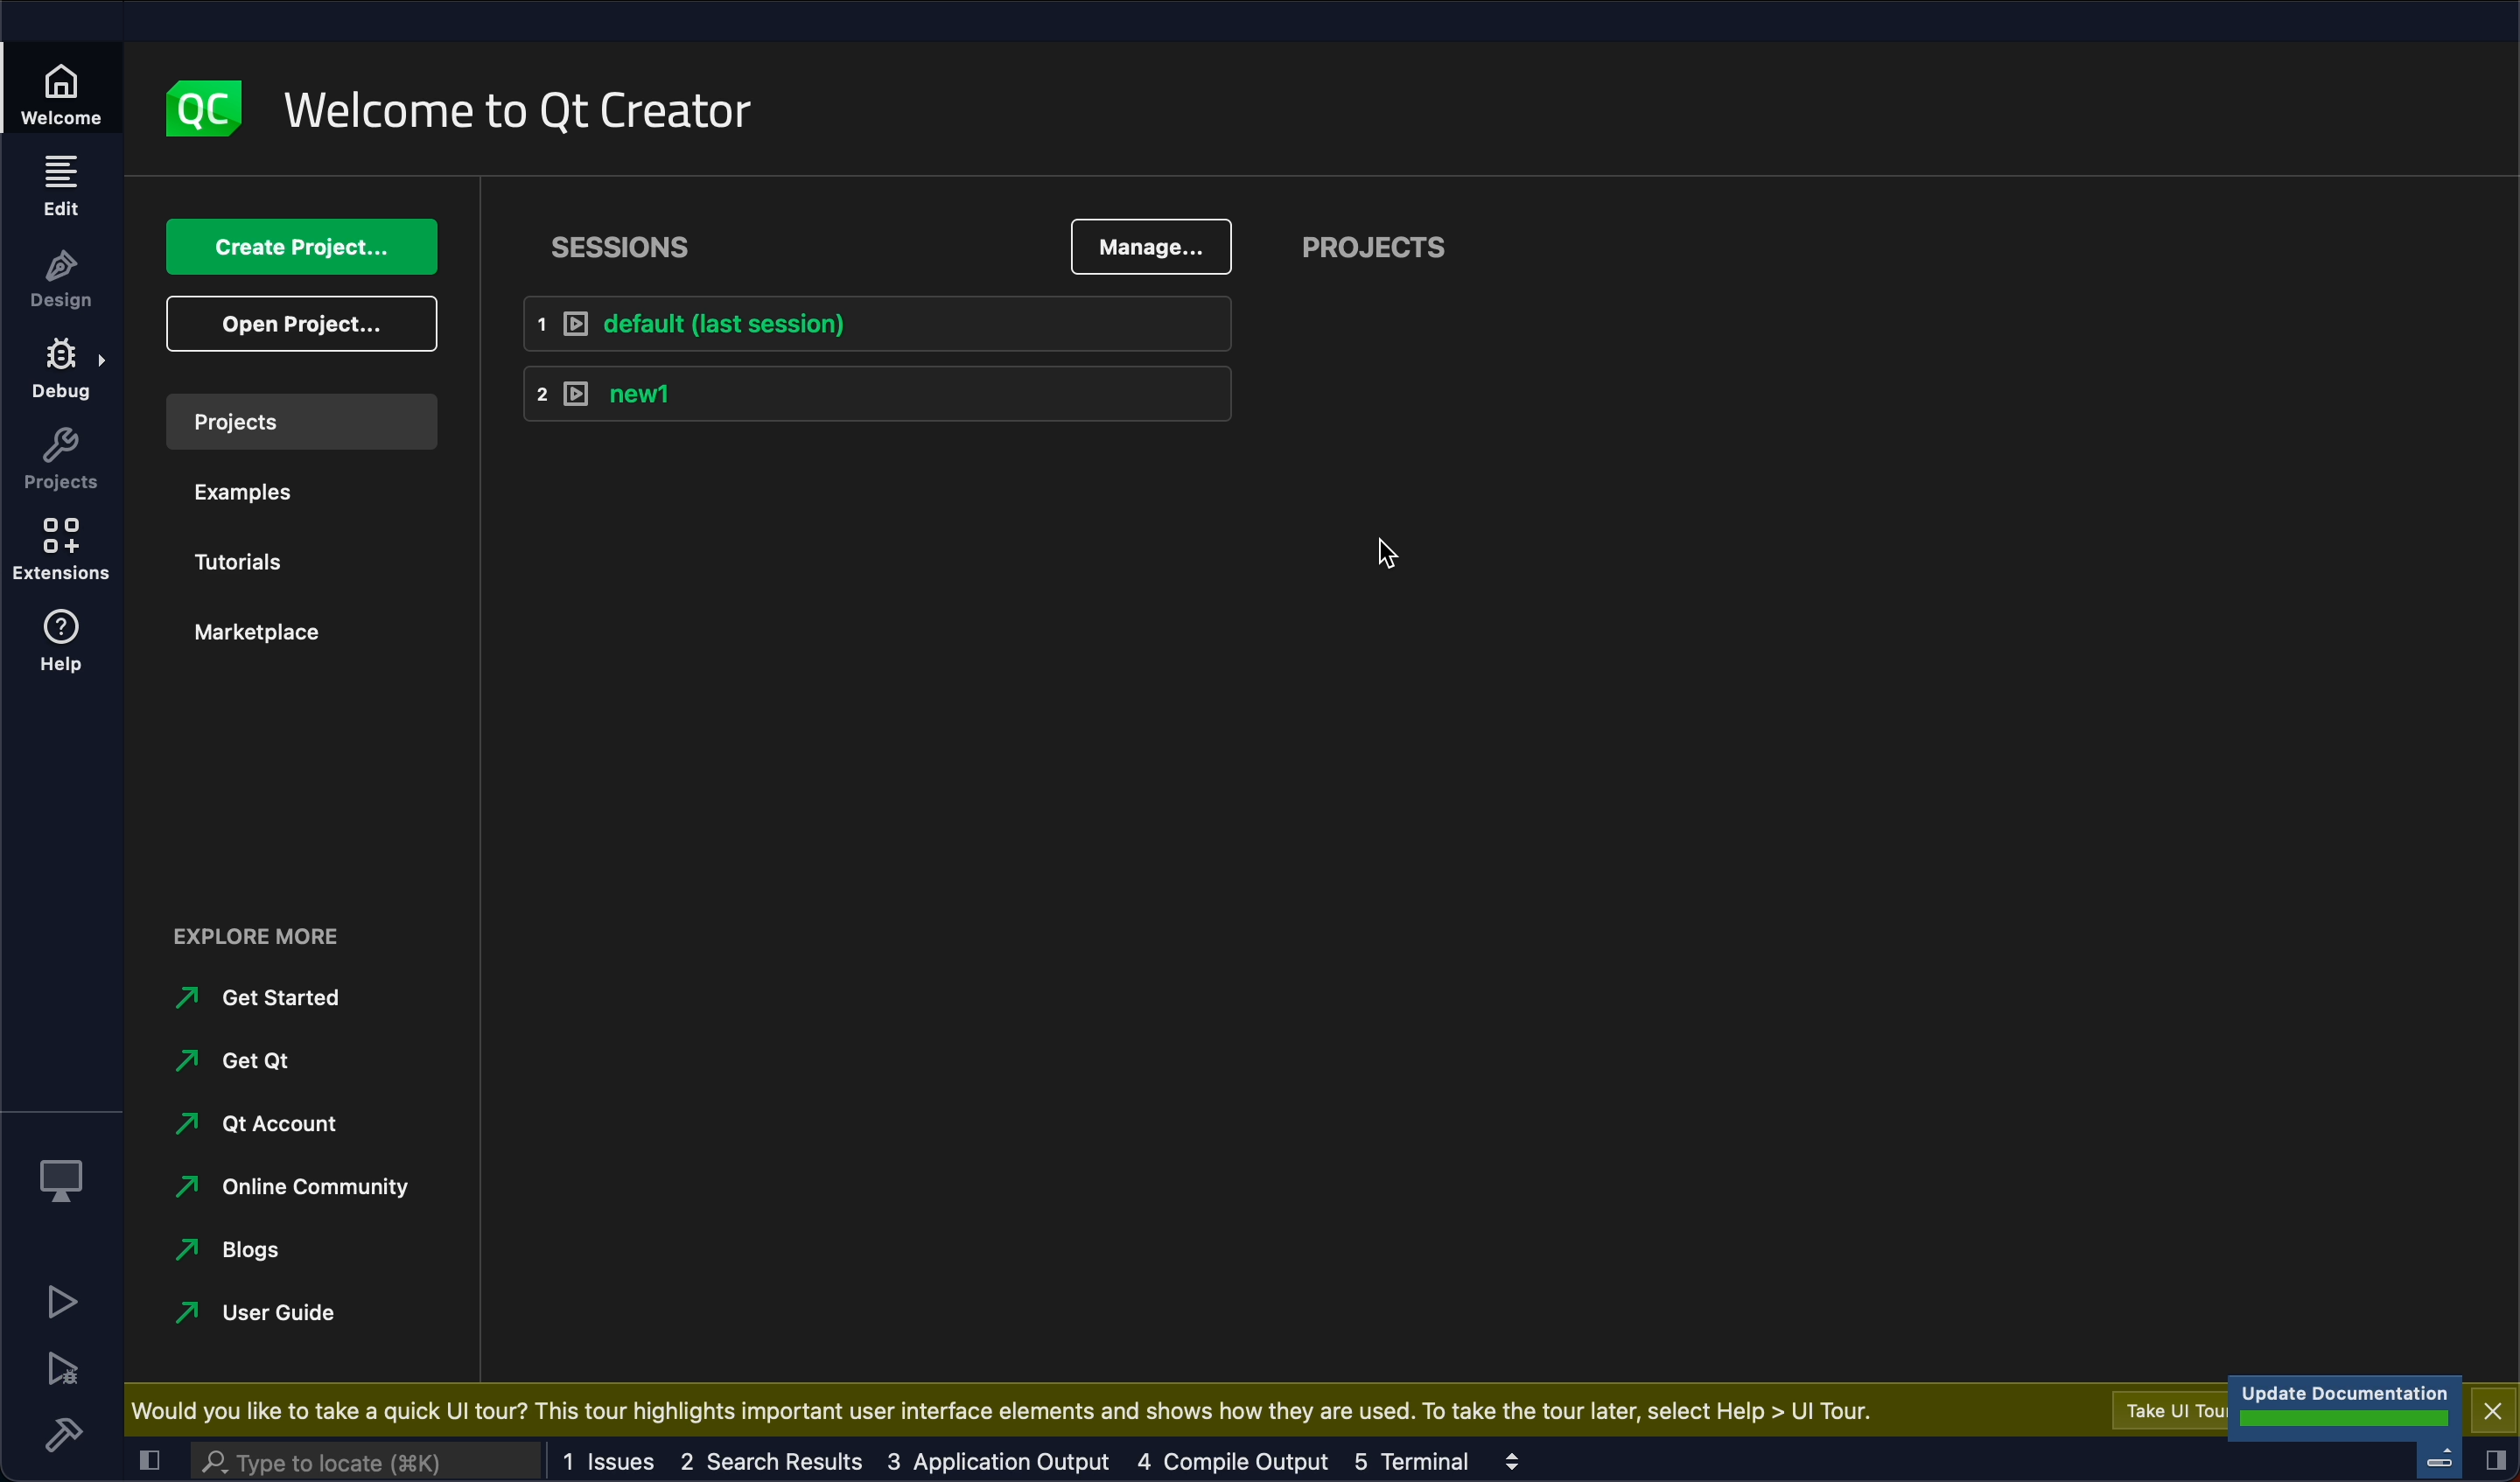 This screenshot has width=2520, height=1482. Describe the element at coordinates (64, 92) in the screenshot. I see `welcome` at that location.